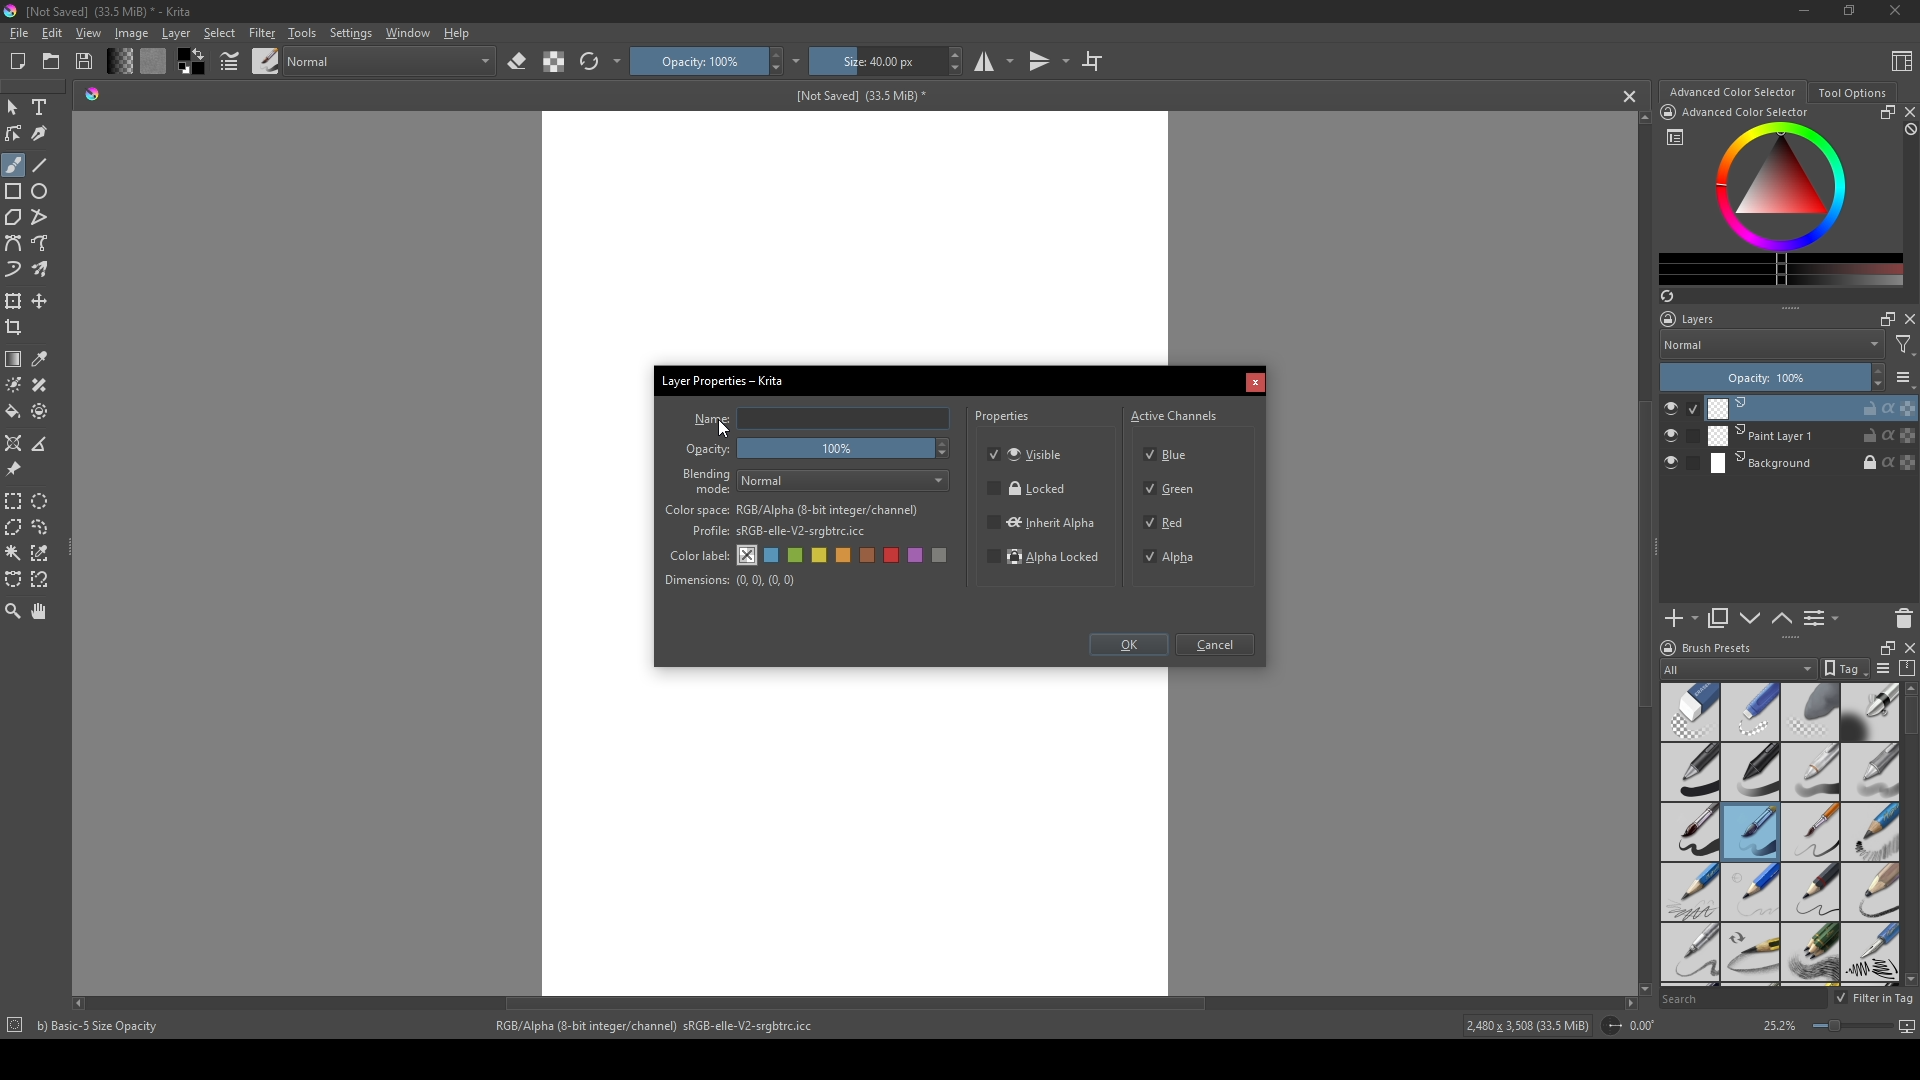  I want to click on New file, so click(15, 63).